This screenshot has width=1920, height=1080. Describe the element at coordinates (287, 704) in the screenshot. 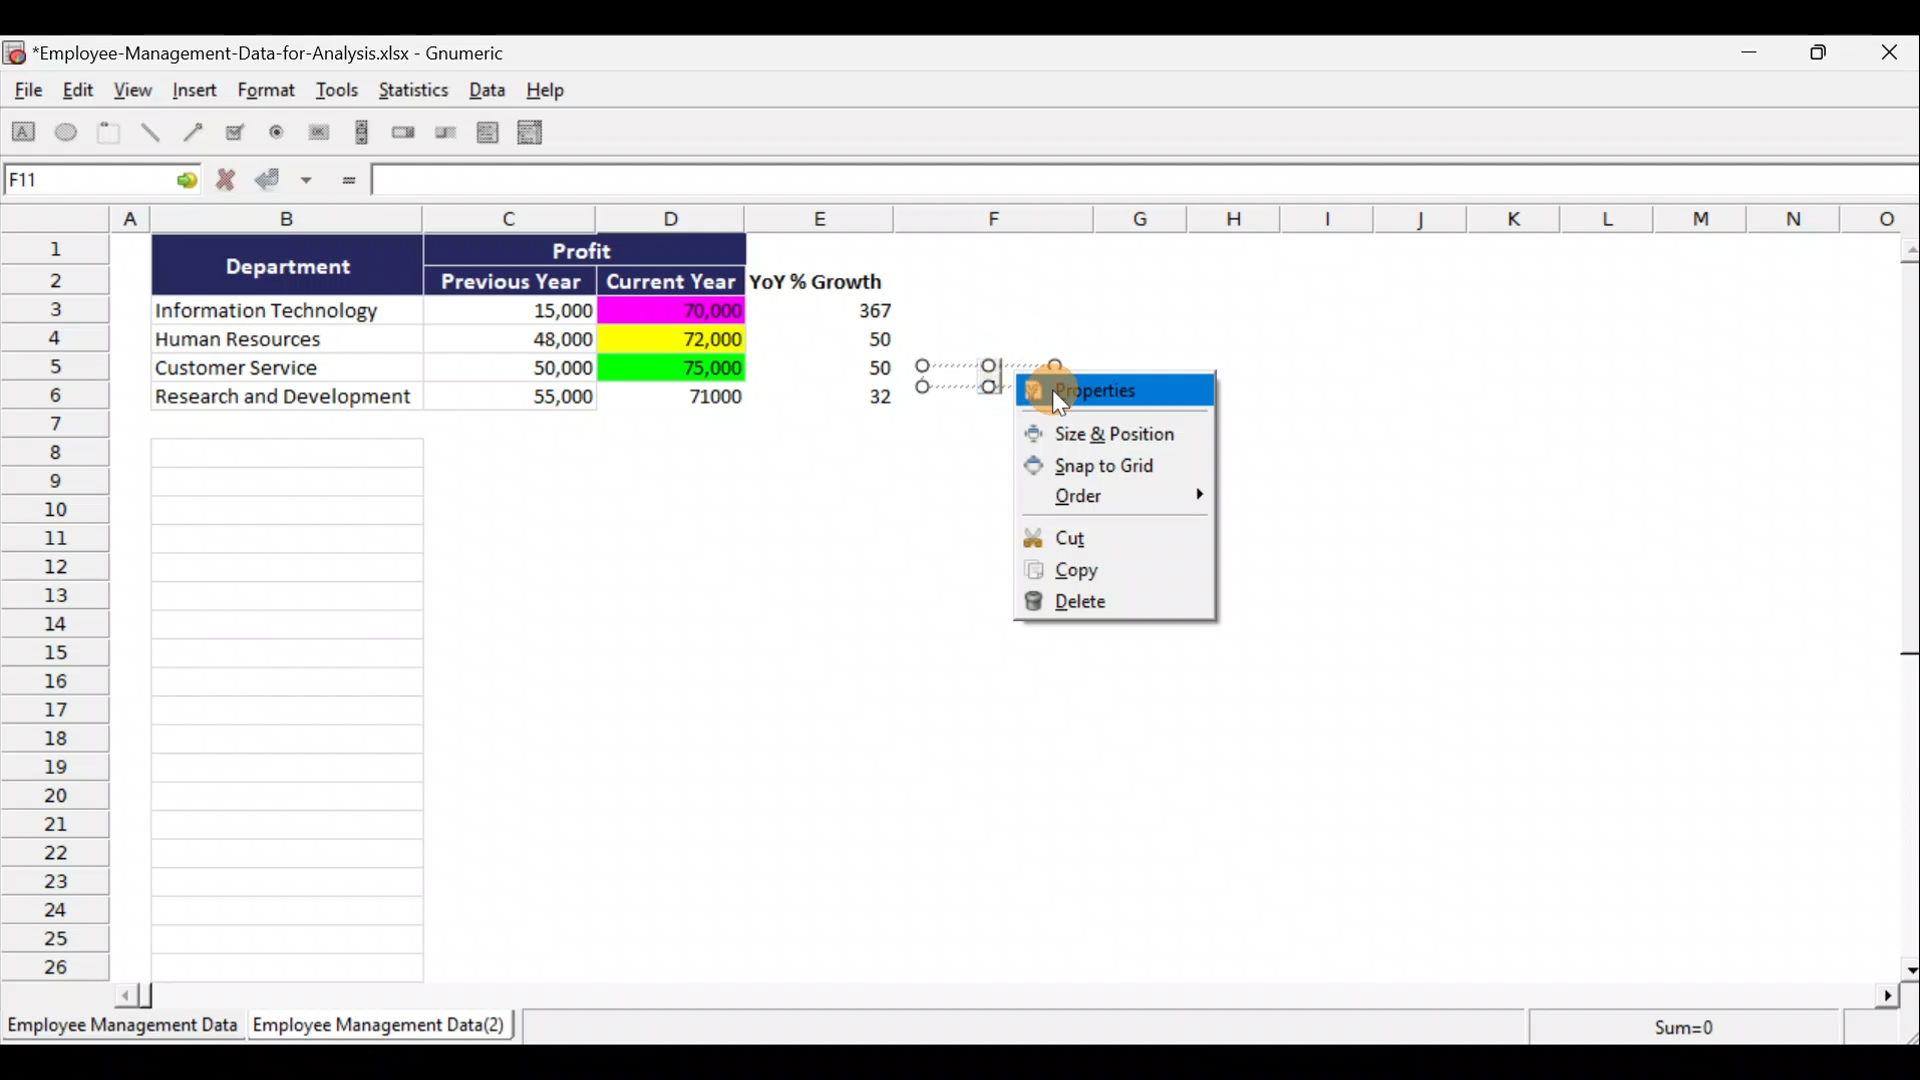

I see `Cells` at that location.